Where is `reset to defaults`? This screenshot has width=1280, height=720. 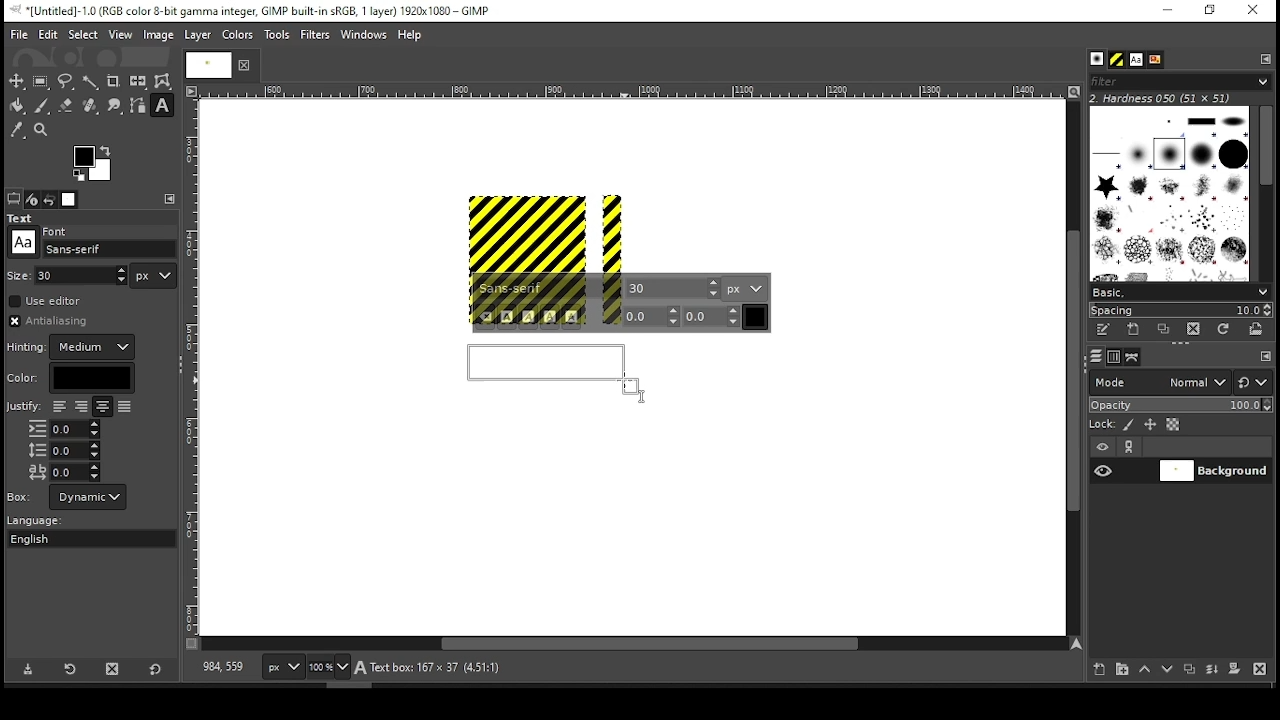
reset to defaults is located at coordinates (156, 670).